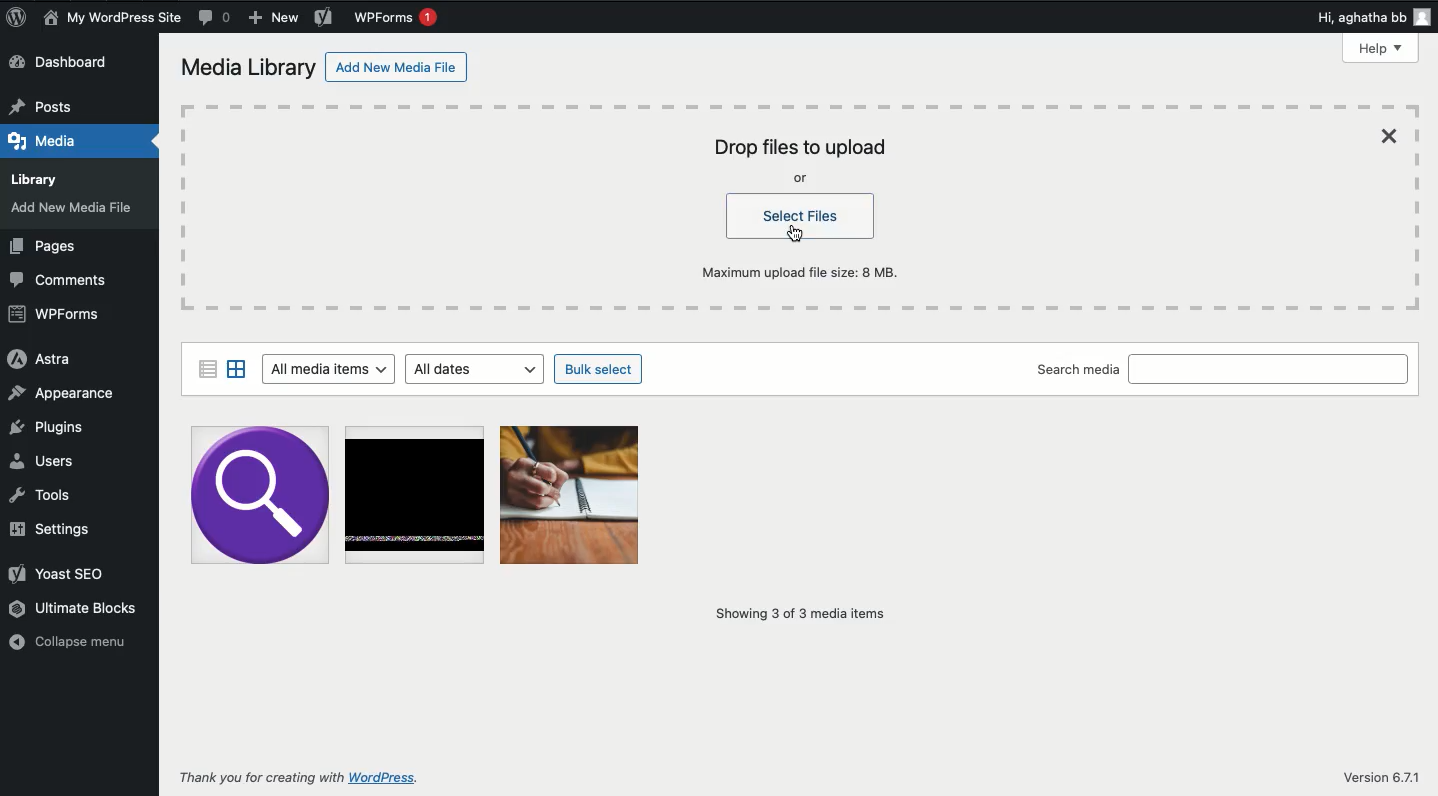  I want to click on cursor, so click(796, 235).